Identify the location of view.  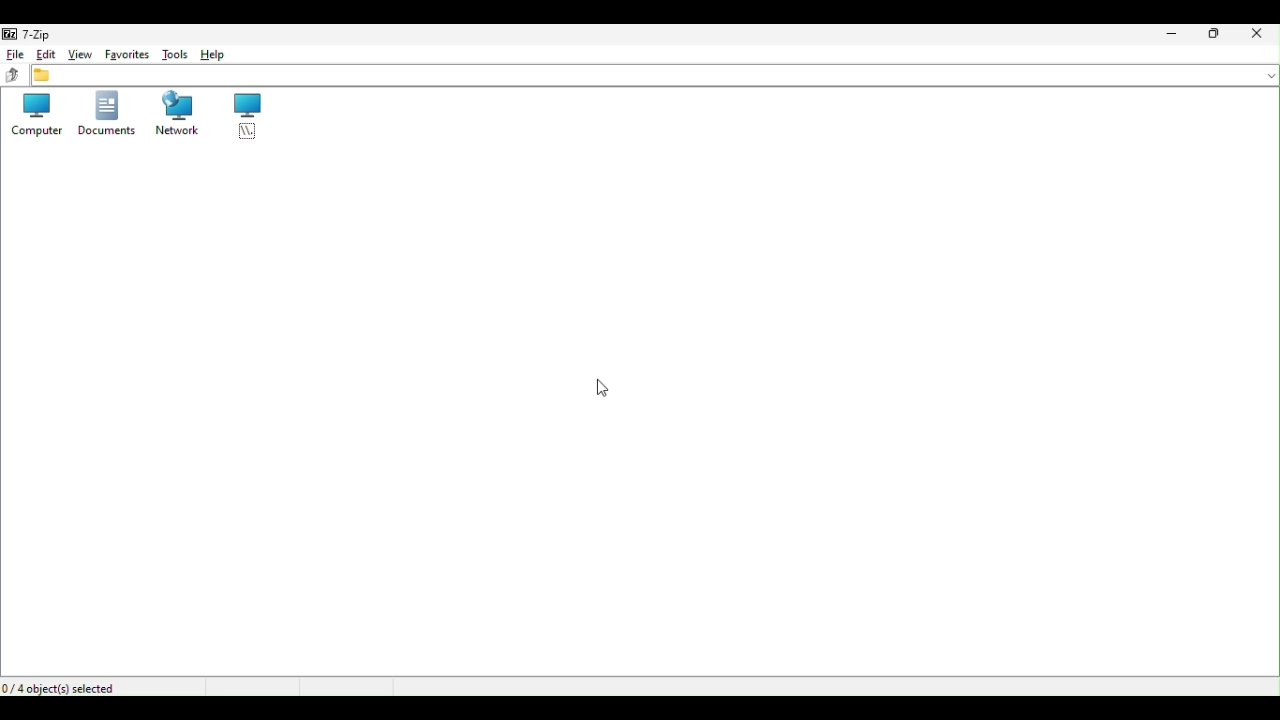
(77, 55).